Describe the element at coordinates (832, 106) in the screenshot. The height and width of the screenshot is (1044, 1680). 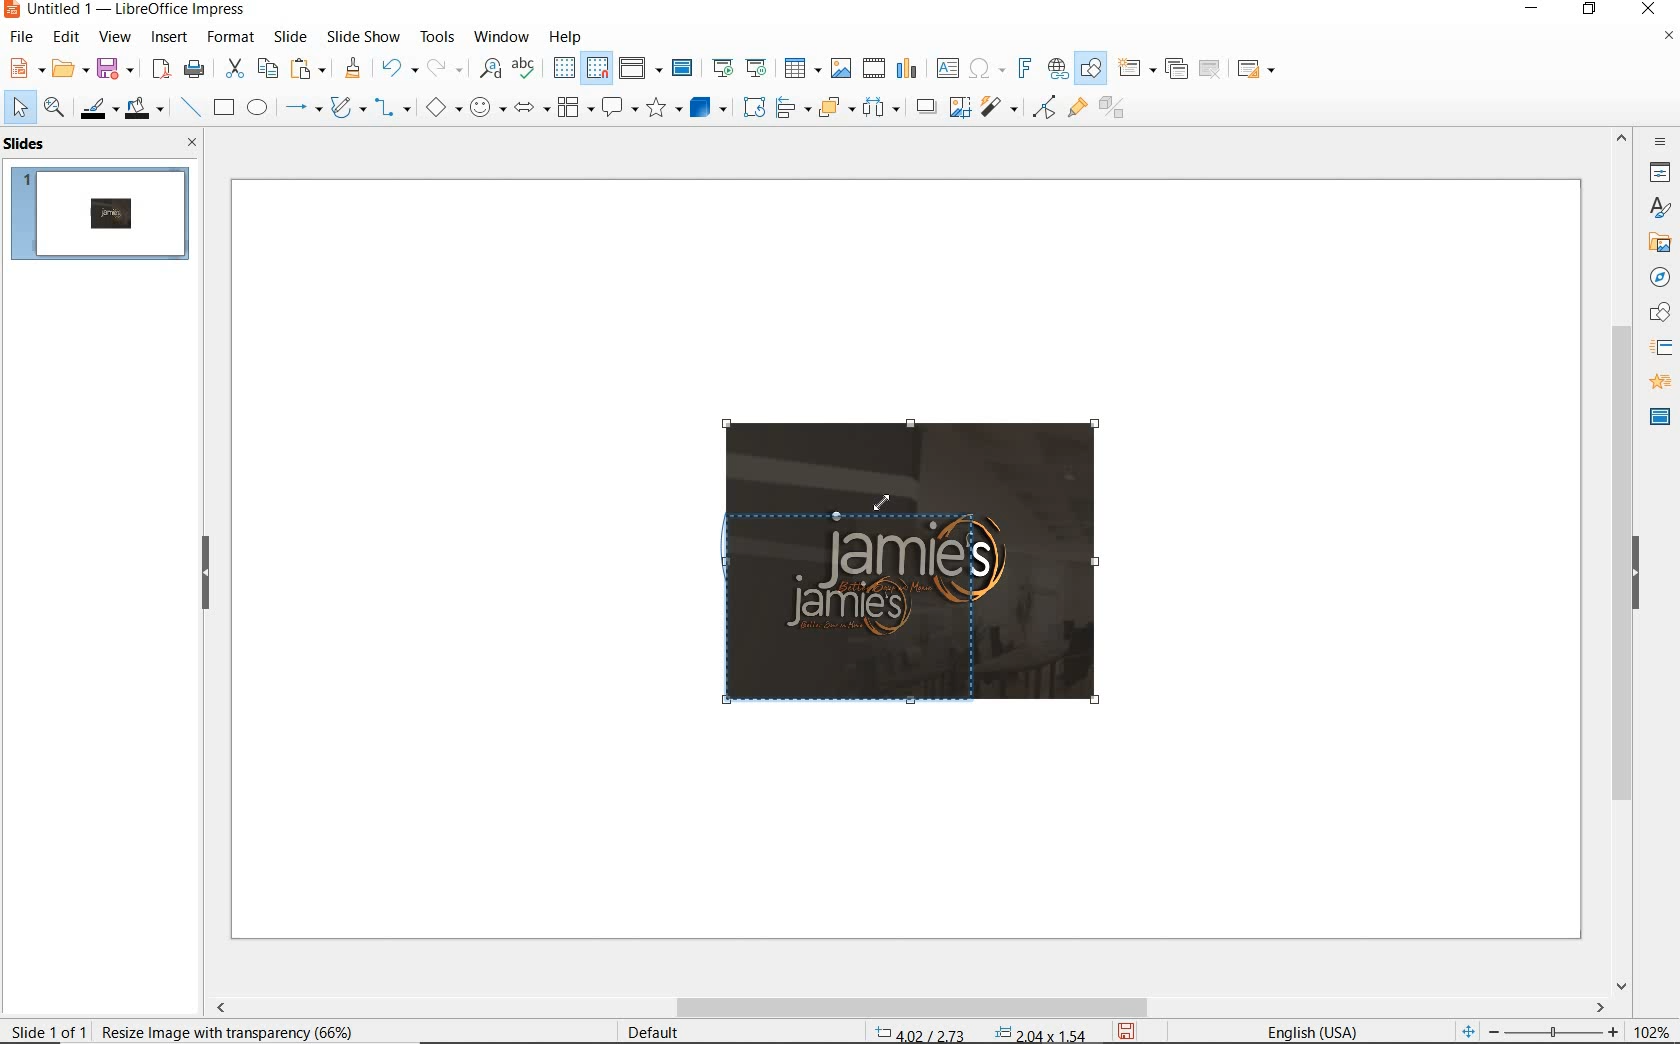
I see `arrange` at that location.